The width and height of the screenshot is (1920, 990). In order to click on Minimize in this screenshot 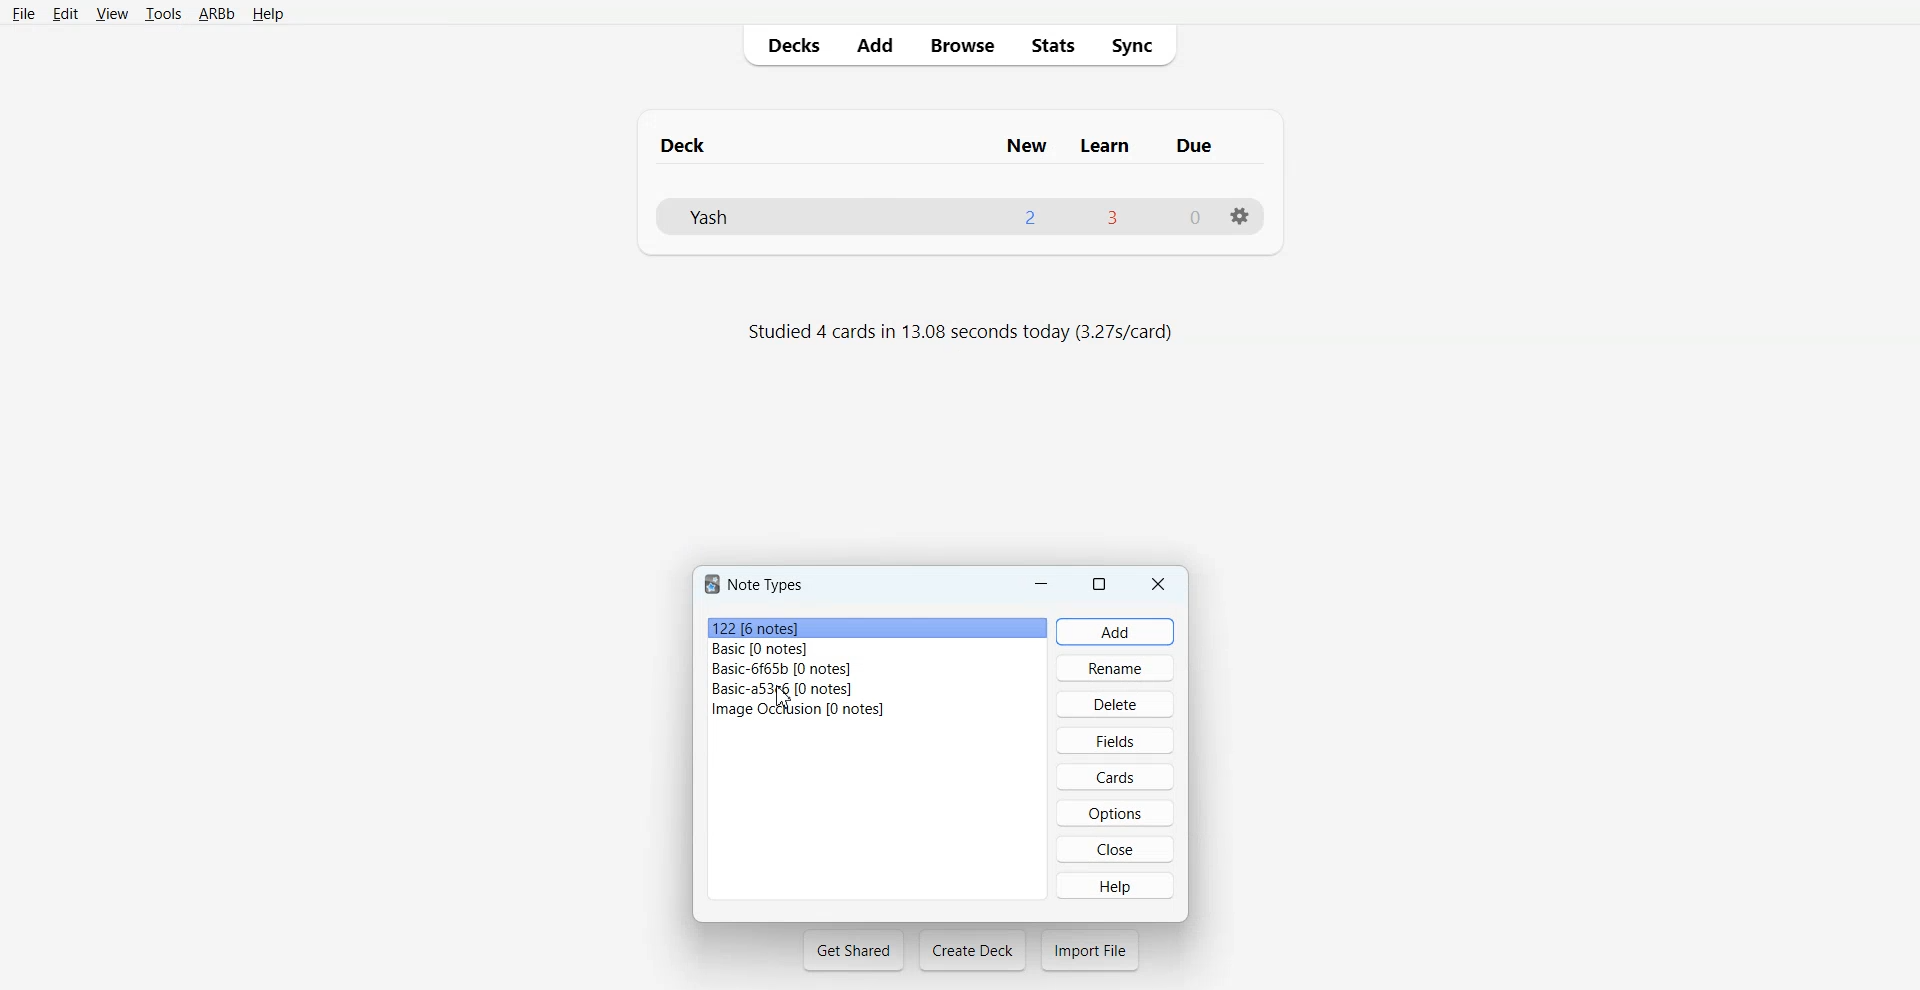, I will do `click(1041, 583)`.